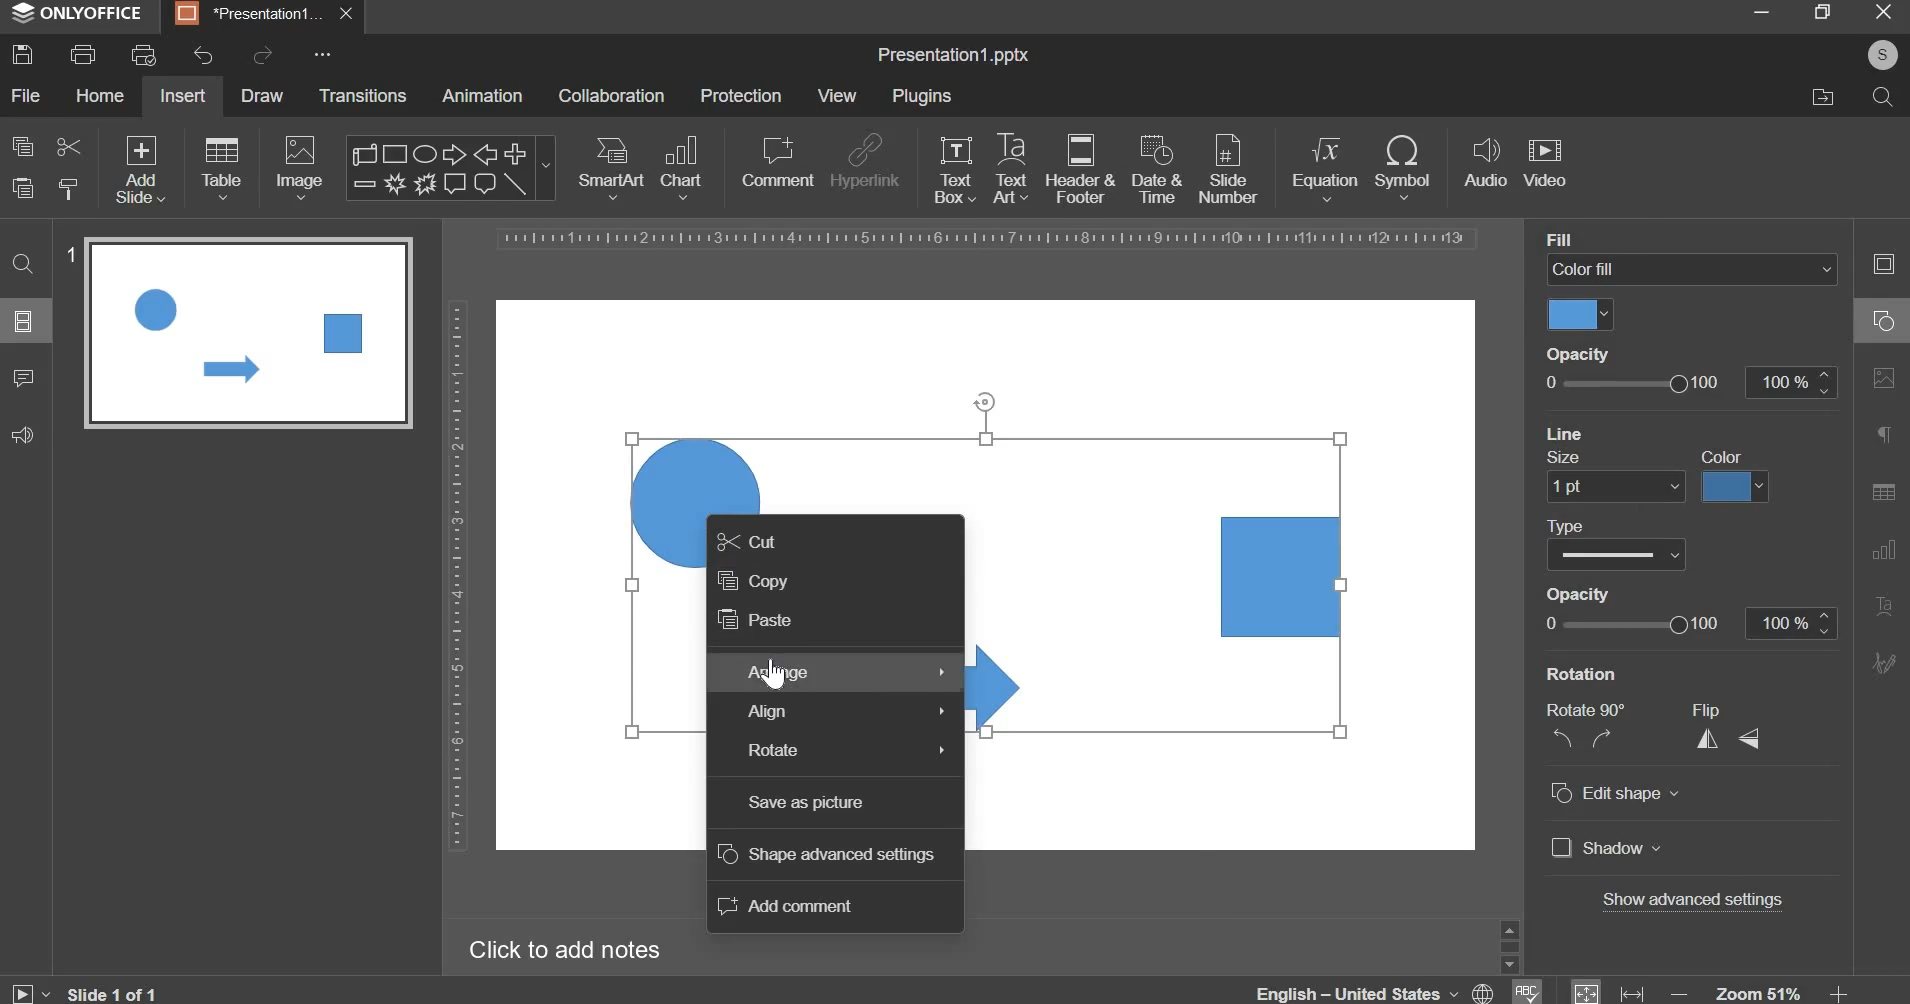 The image size is (1910, 1004). What do you see at coordinates (753, 620) in the screenshot?
I see `paste` at bounding box center [753, 620].